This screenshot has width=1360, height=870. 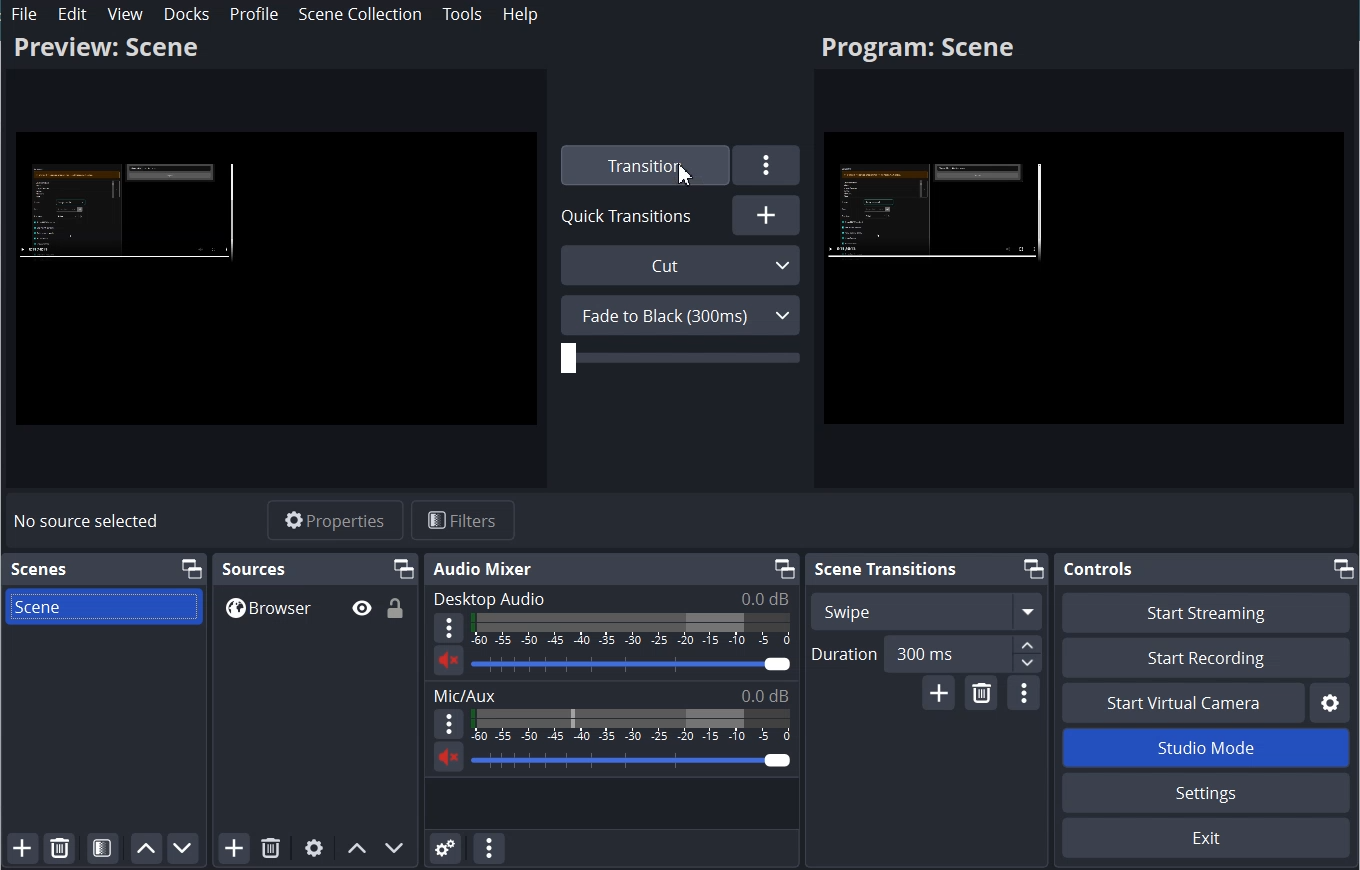 I want to click on Start Virtual Camera, so click(x=1181, y=702).